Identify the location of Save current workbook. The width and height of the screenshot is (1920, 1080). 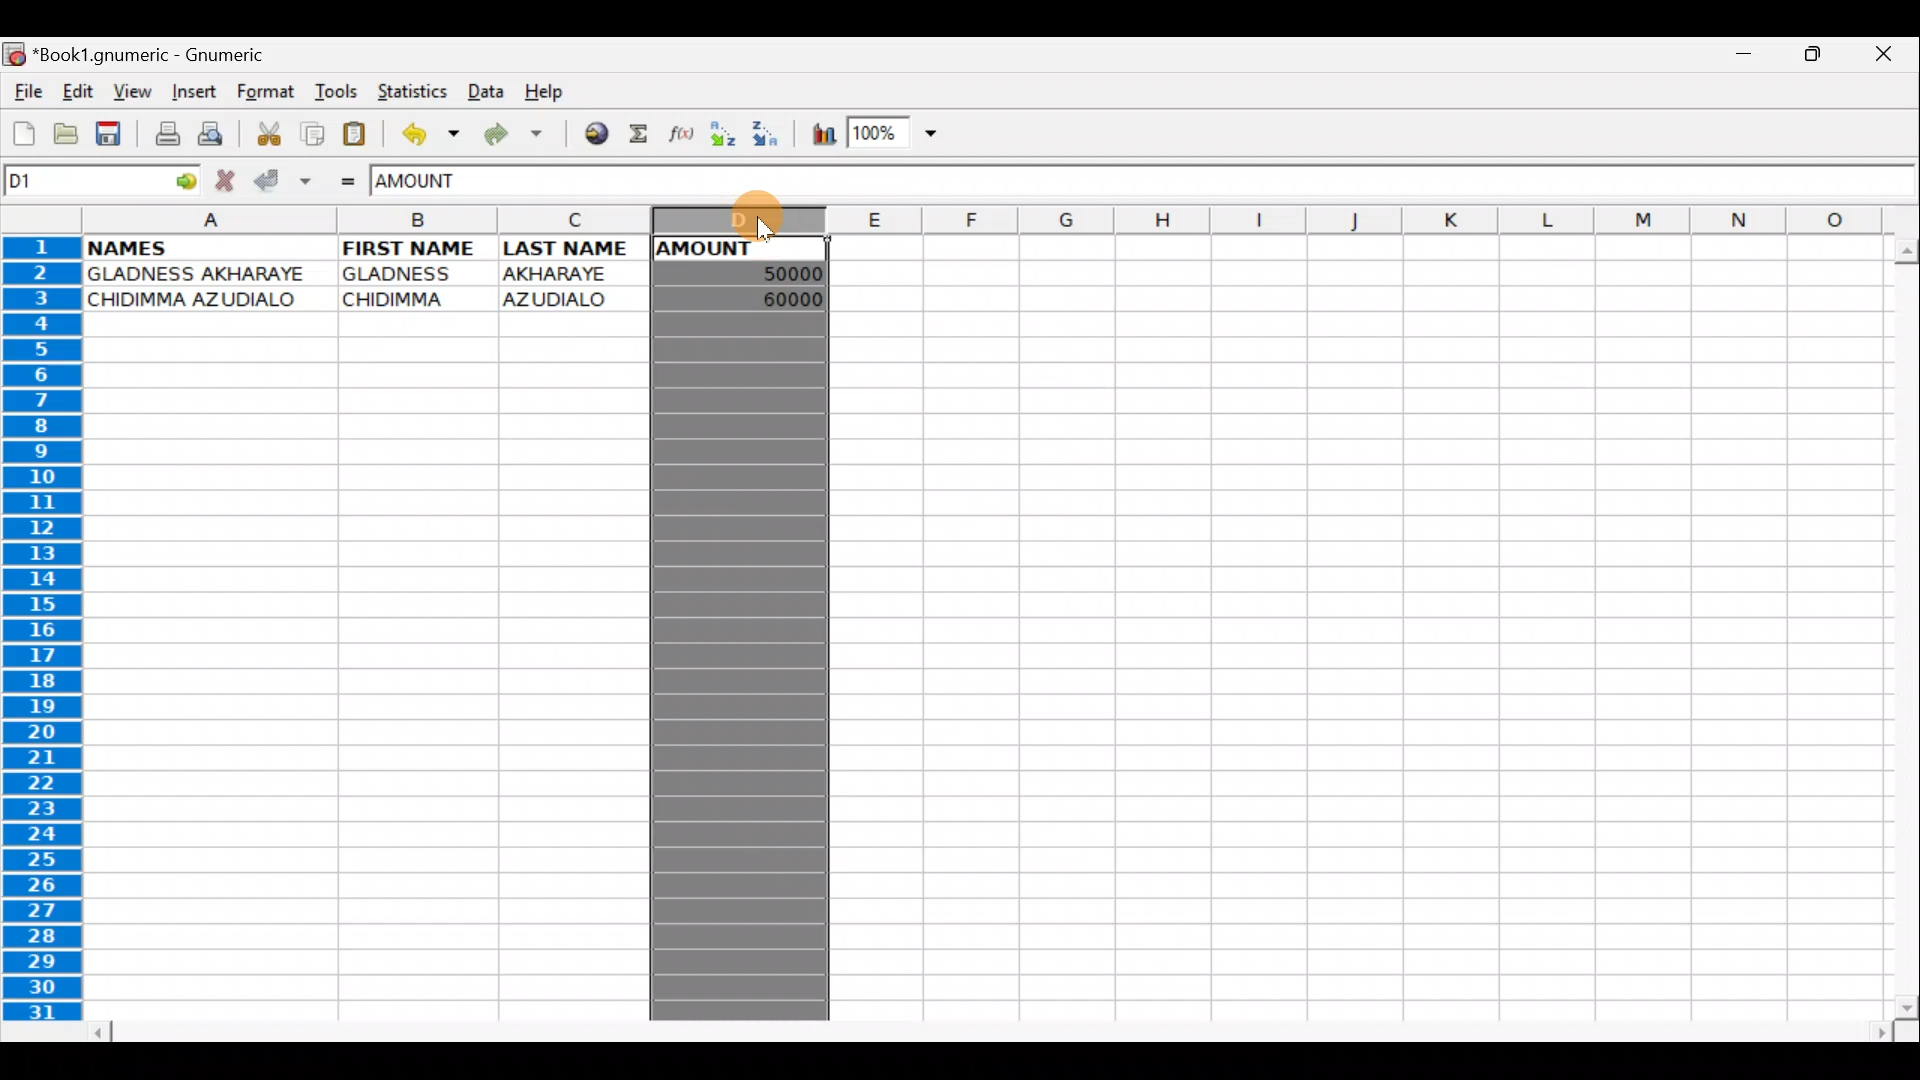
(108, 133).